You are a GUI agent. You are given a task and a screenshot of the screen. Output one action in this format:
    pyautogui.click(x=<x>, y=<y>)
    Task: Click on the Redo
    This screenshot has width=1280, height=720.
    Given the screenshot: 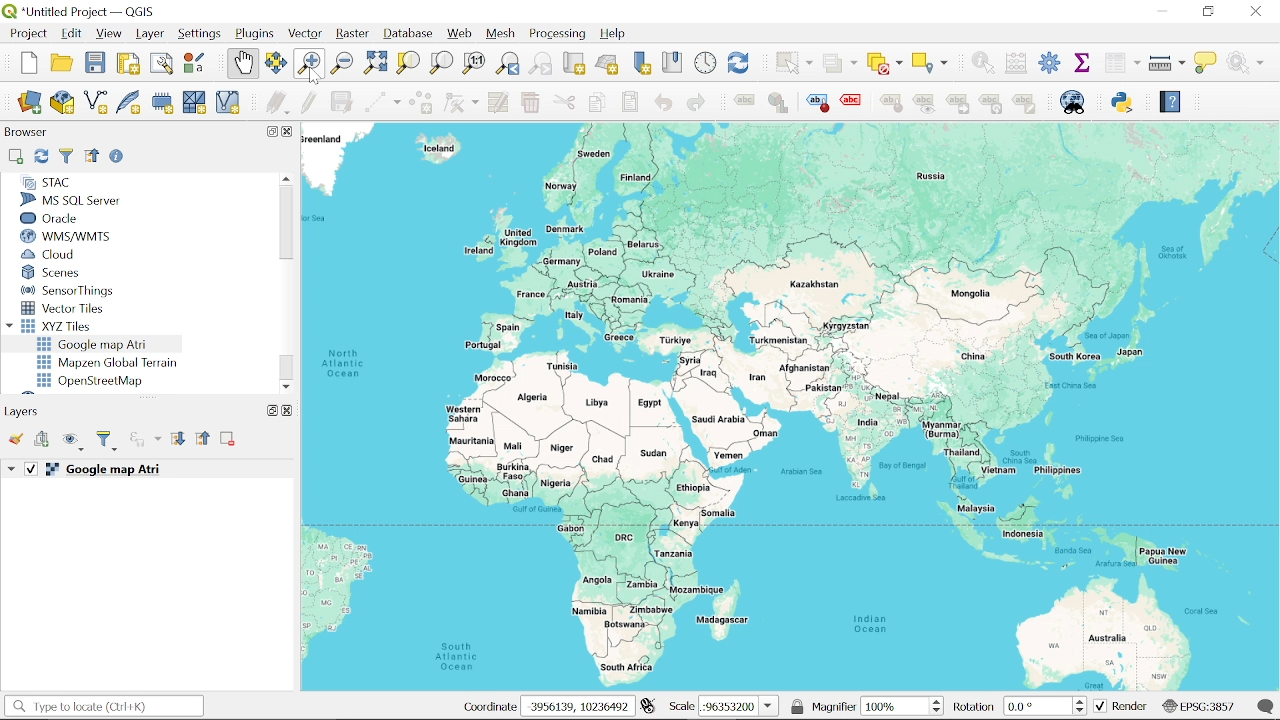 What is the action you would take?
    pyautogui.click(x=695, y=104)
    